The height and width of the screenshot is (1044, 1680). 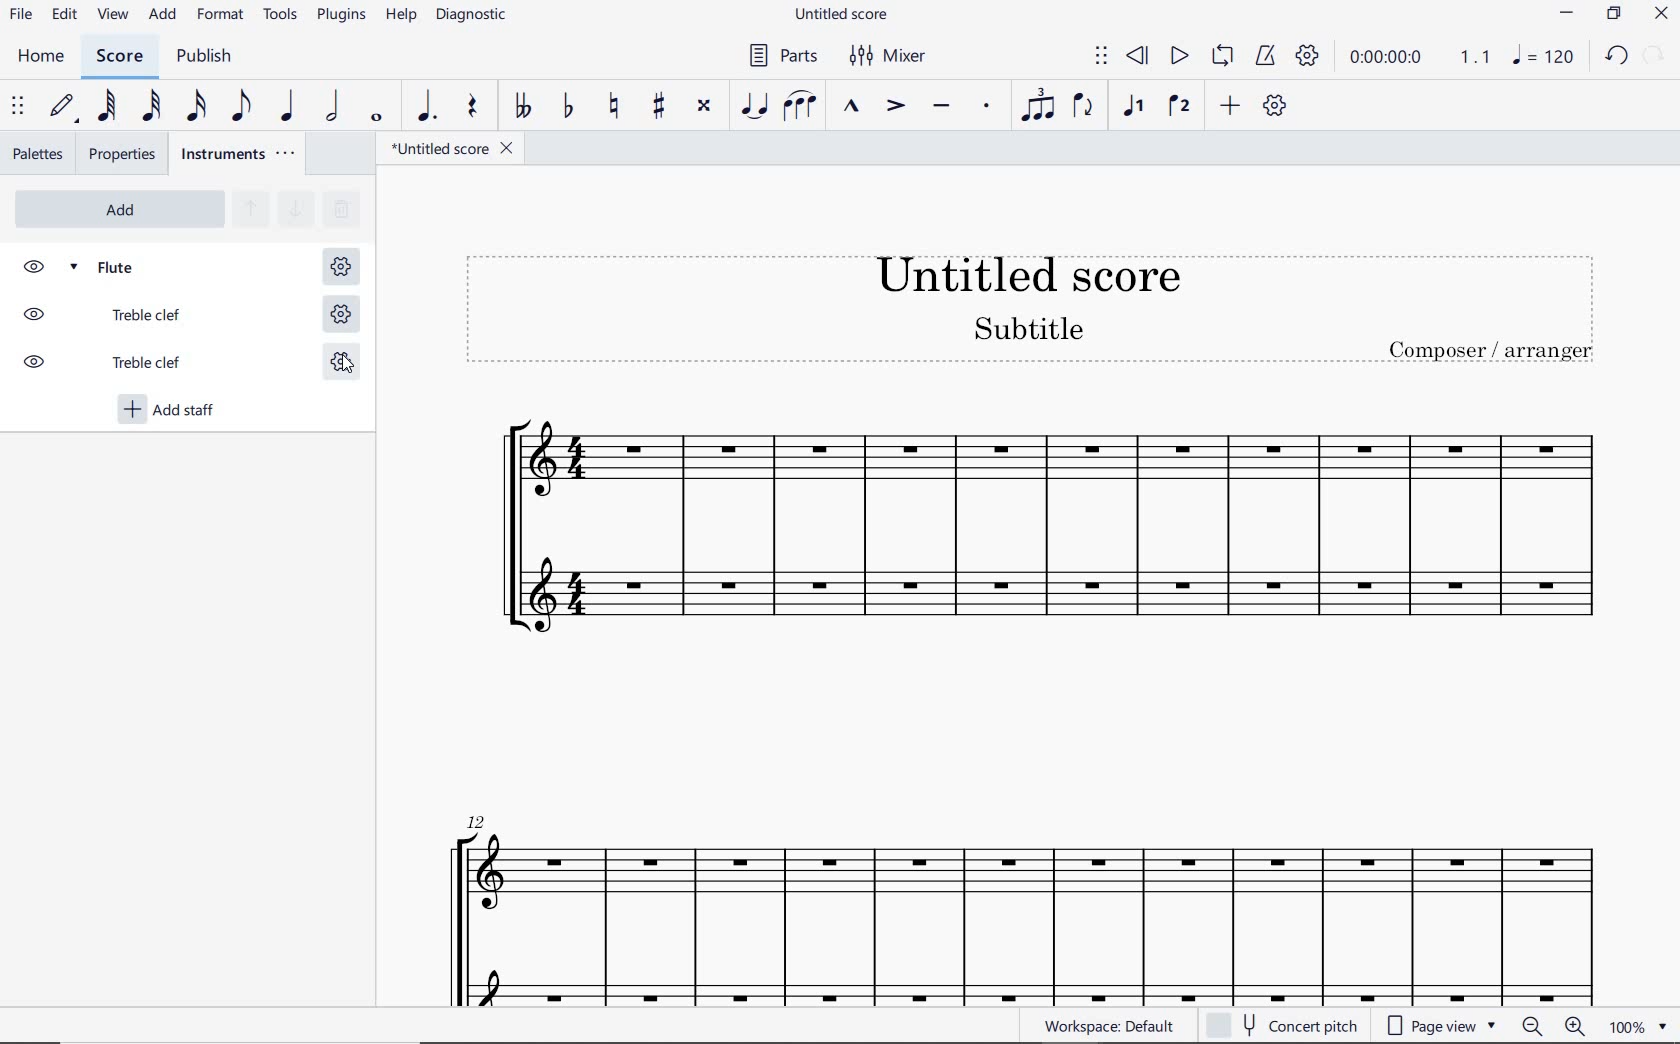 What do you see at coordinates (46, 59) in the screenshot?
I see `home` at bounding box center [46, 59].